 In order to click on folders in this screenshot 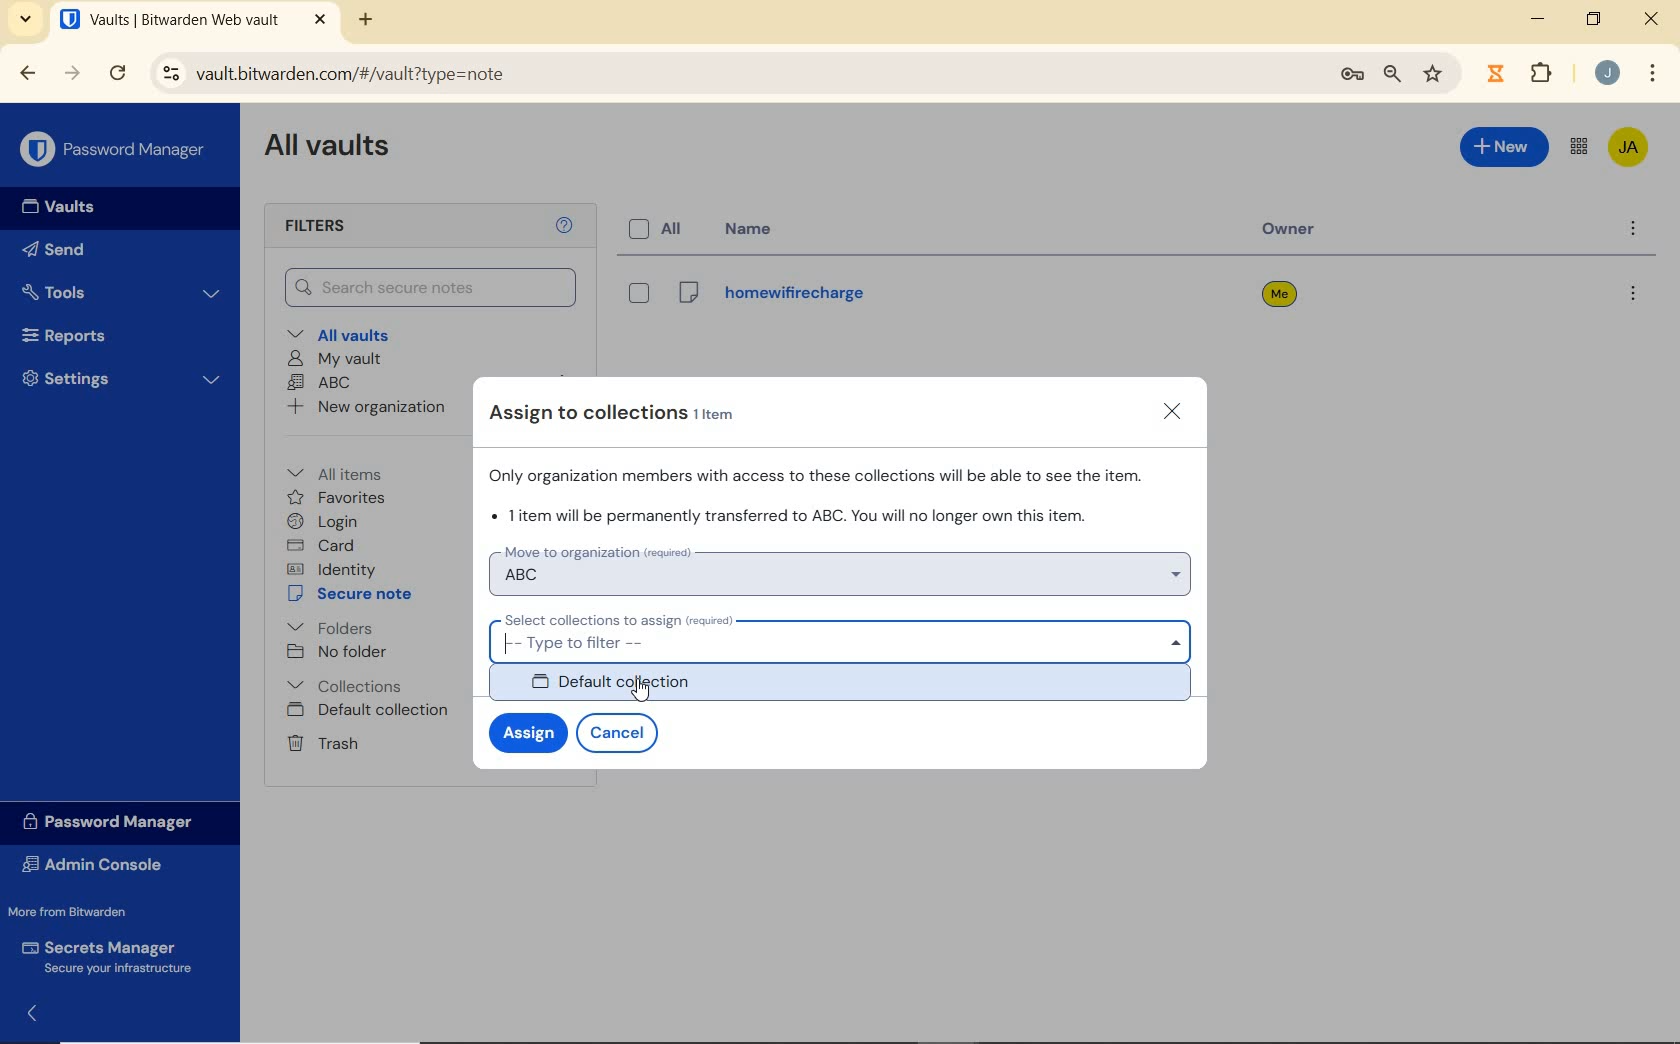, I will do `click(329, 626)`.